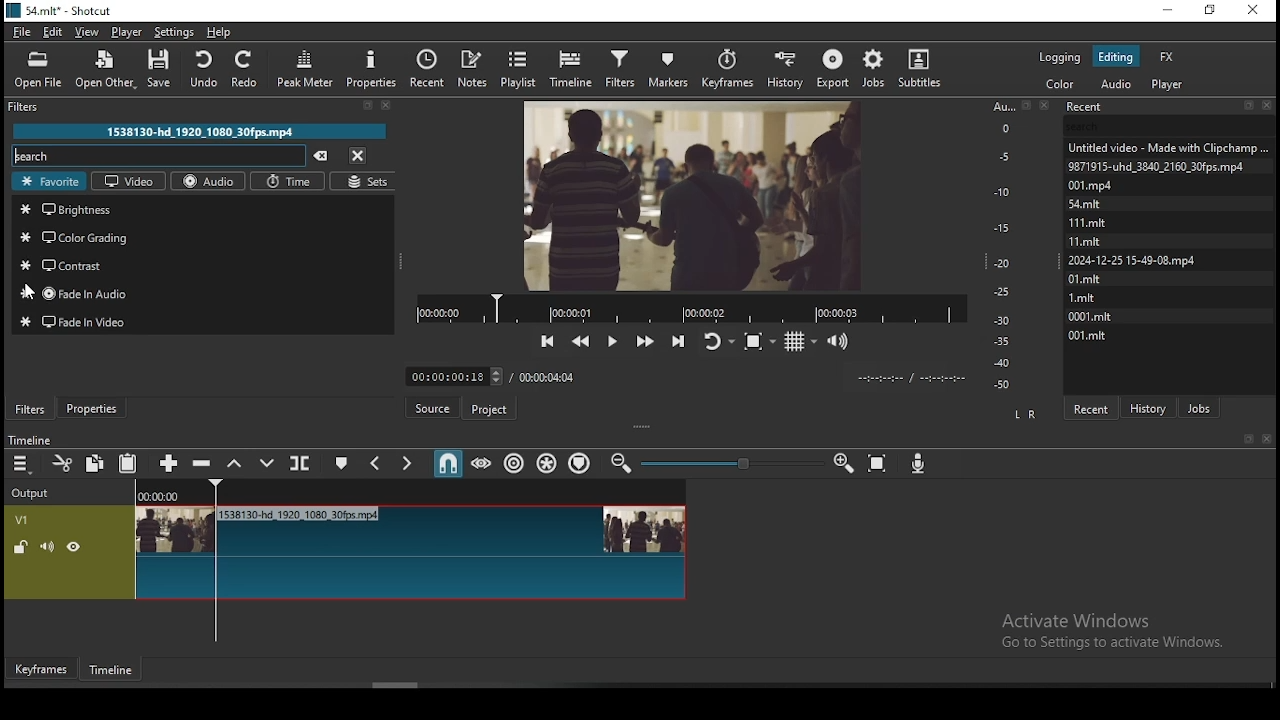  What do you see at coordinates (873, 67) in the screenshot?
I see `jobs` at bounding box center [873, 67].